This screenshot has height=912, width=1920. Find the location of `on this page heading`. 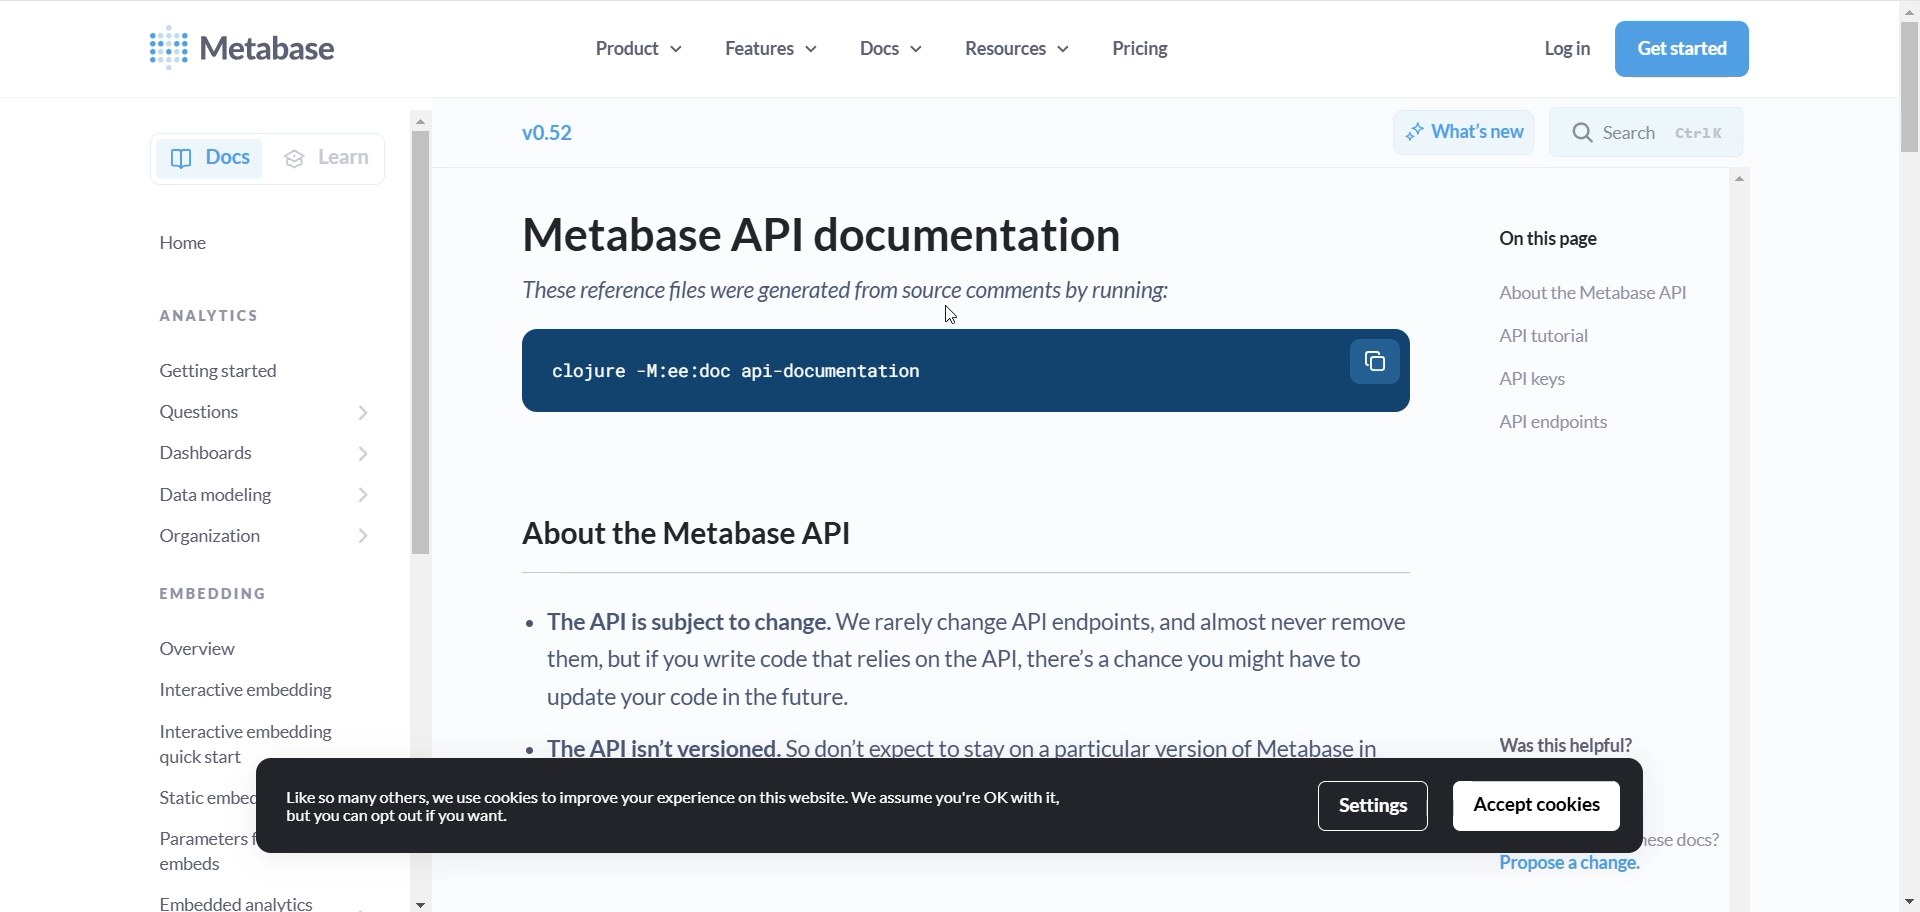

on this page heading is located at coordinates (1562, 239).